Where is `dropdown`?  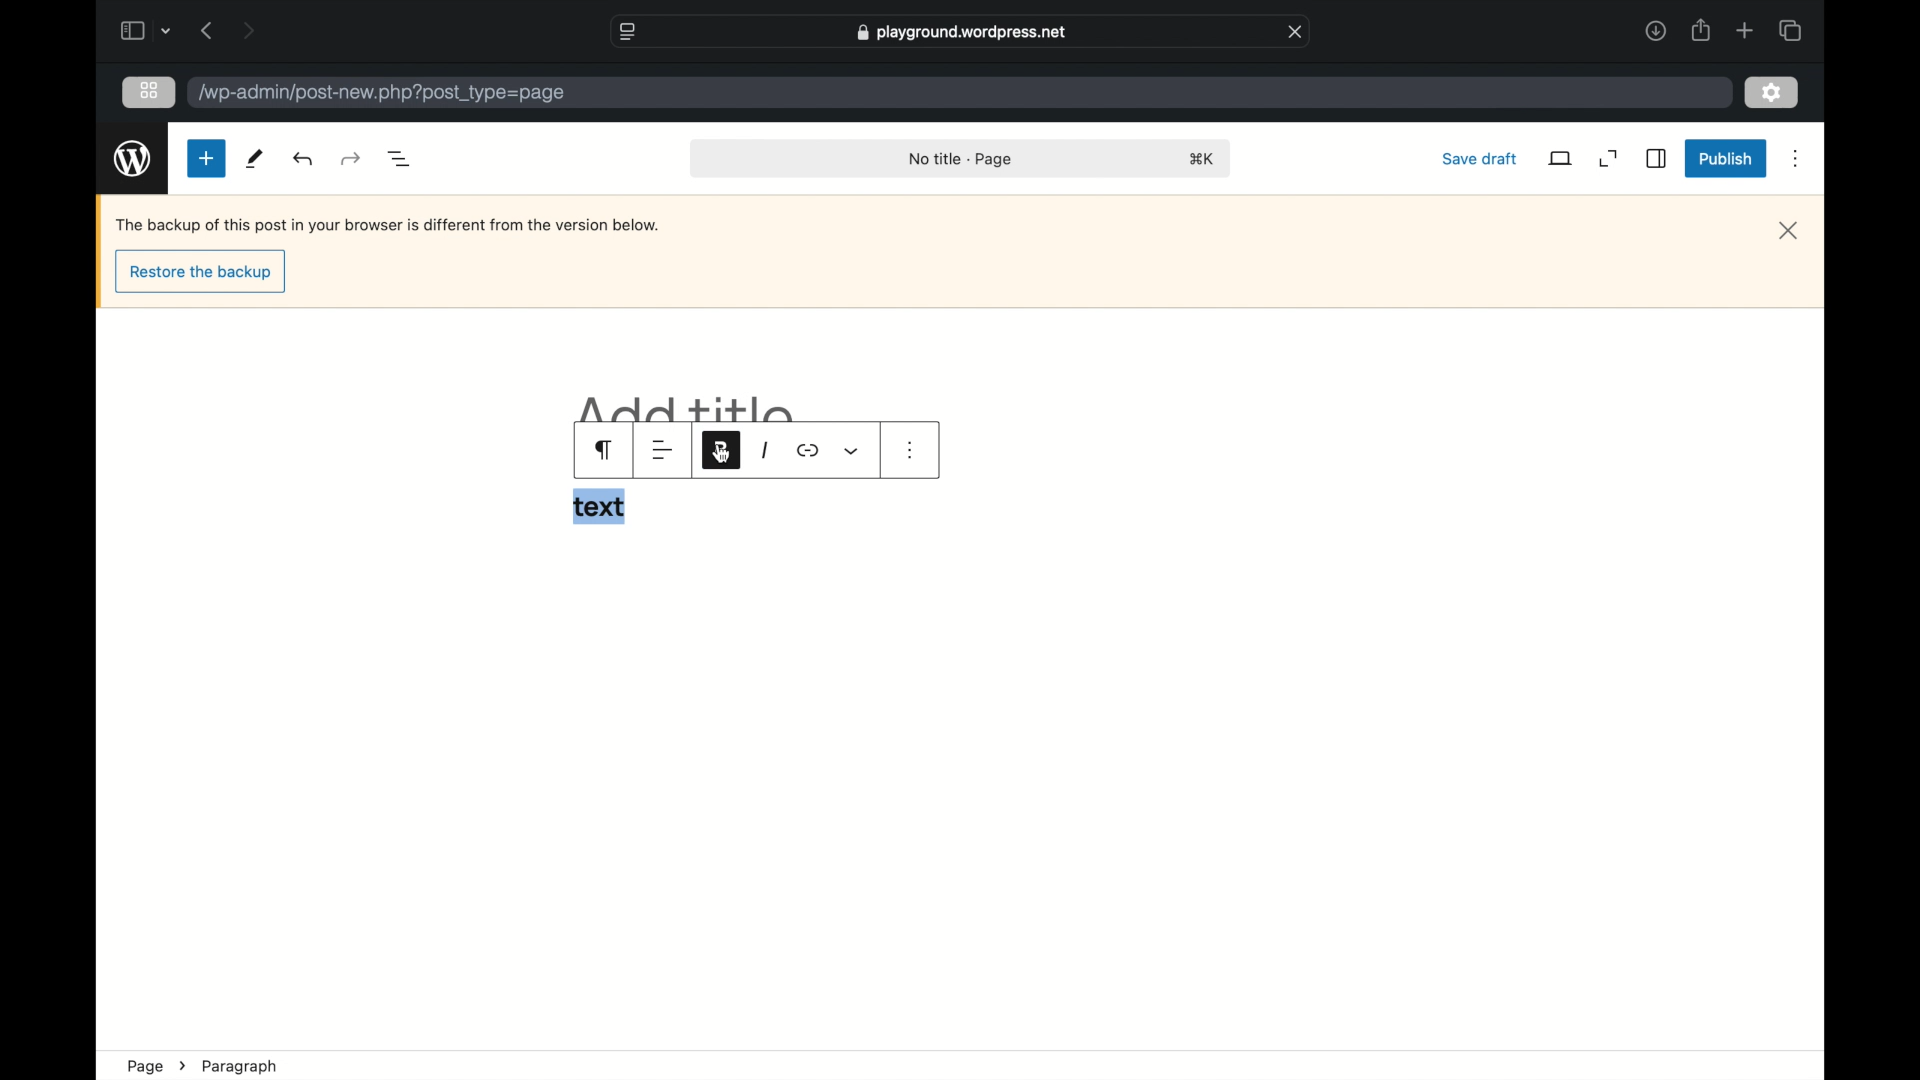 dropdown is located at coordinates (852, 451).